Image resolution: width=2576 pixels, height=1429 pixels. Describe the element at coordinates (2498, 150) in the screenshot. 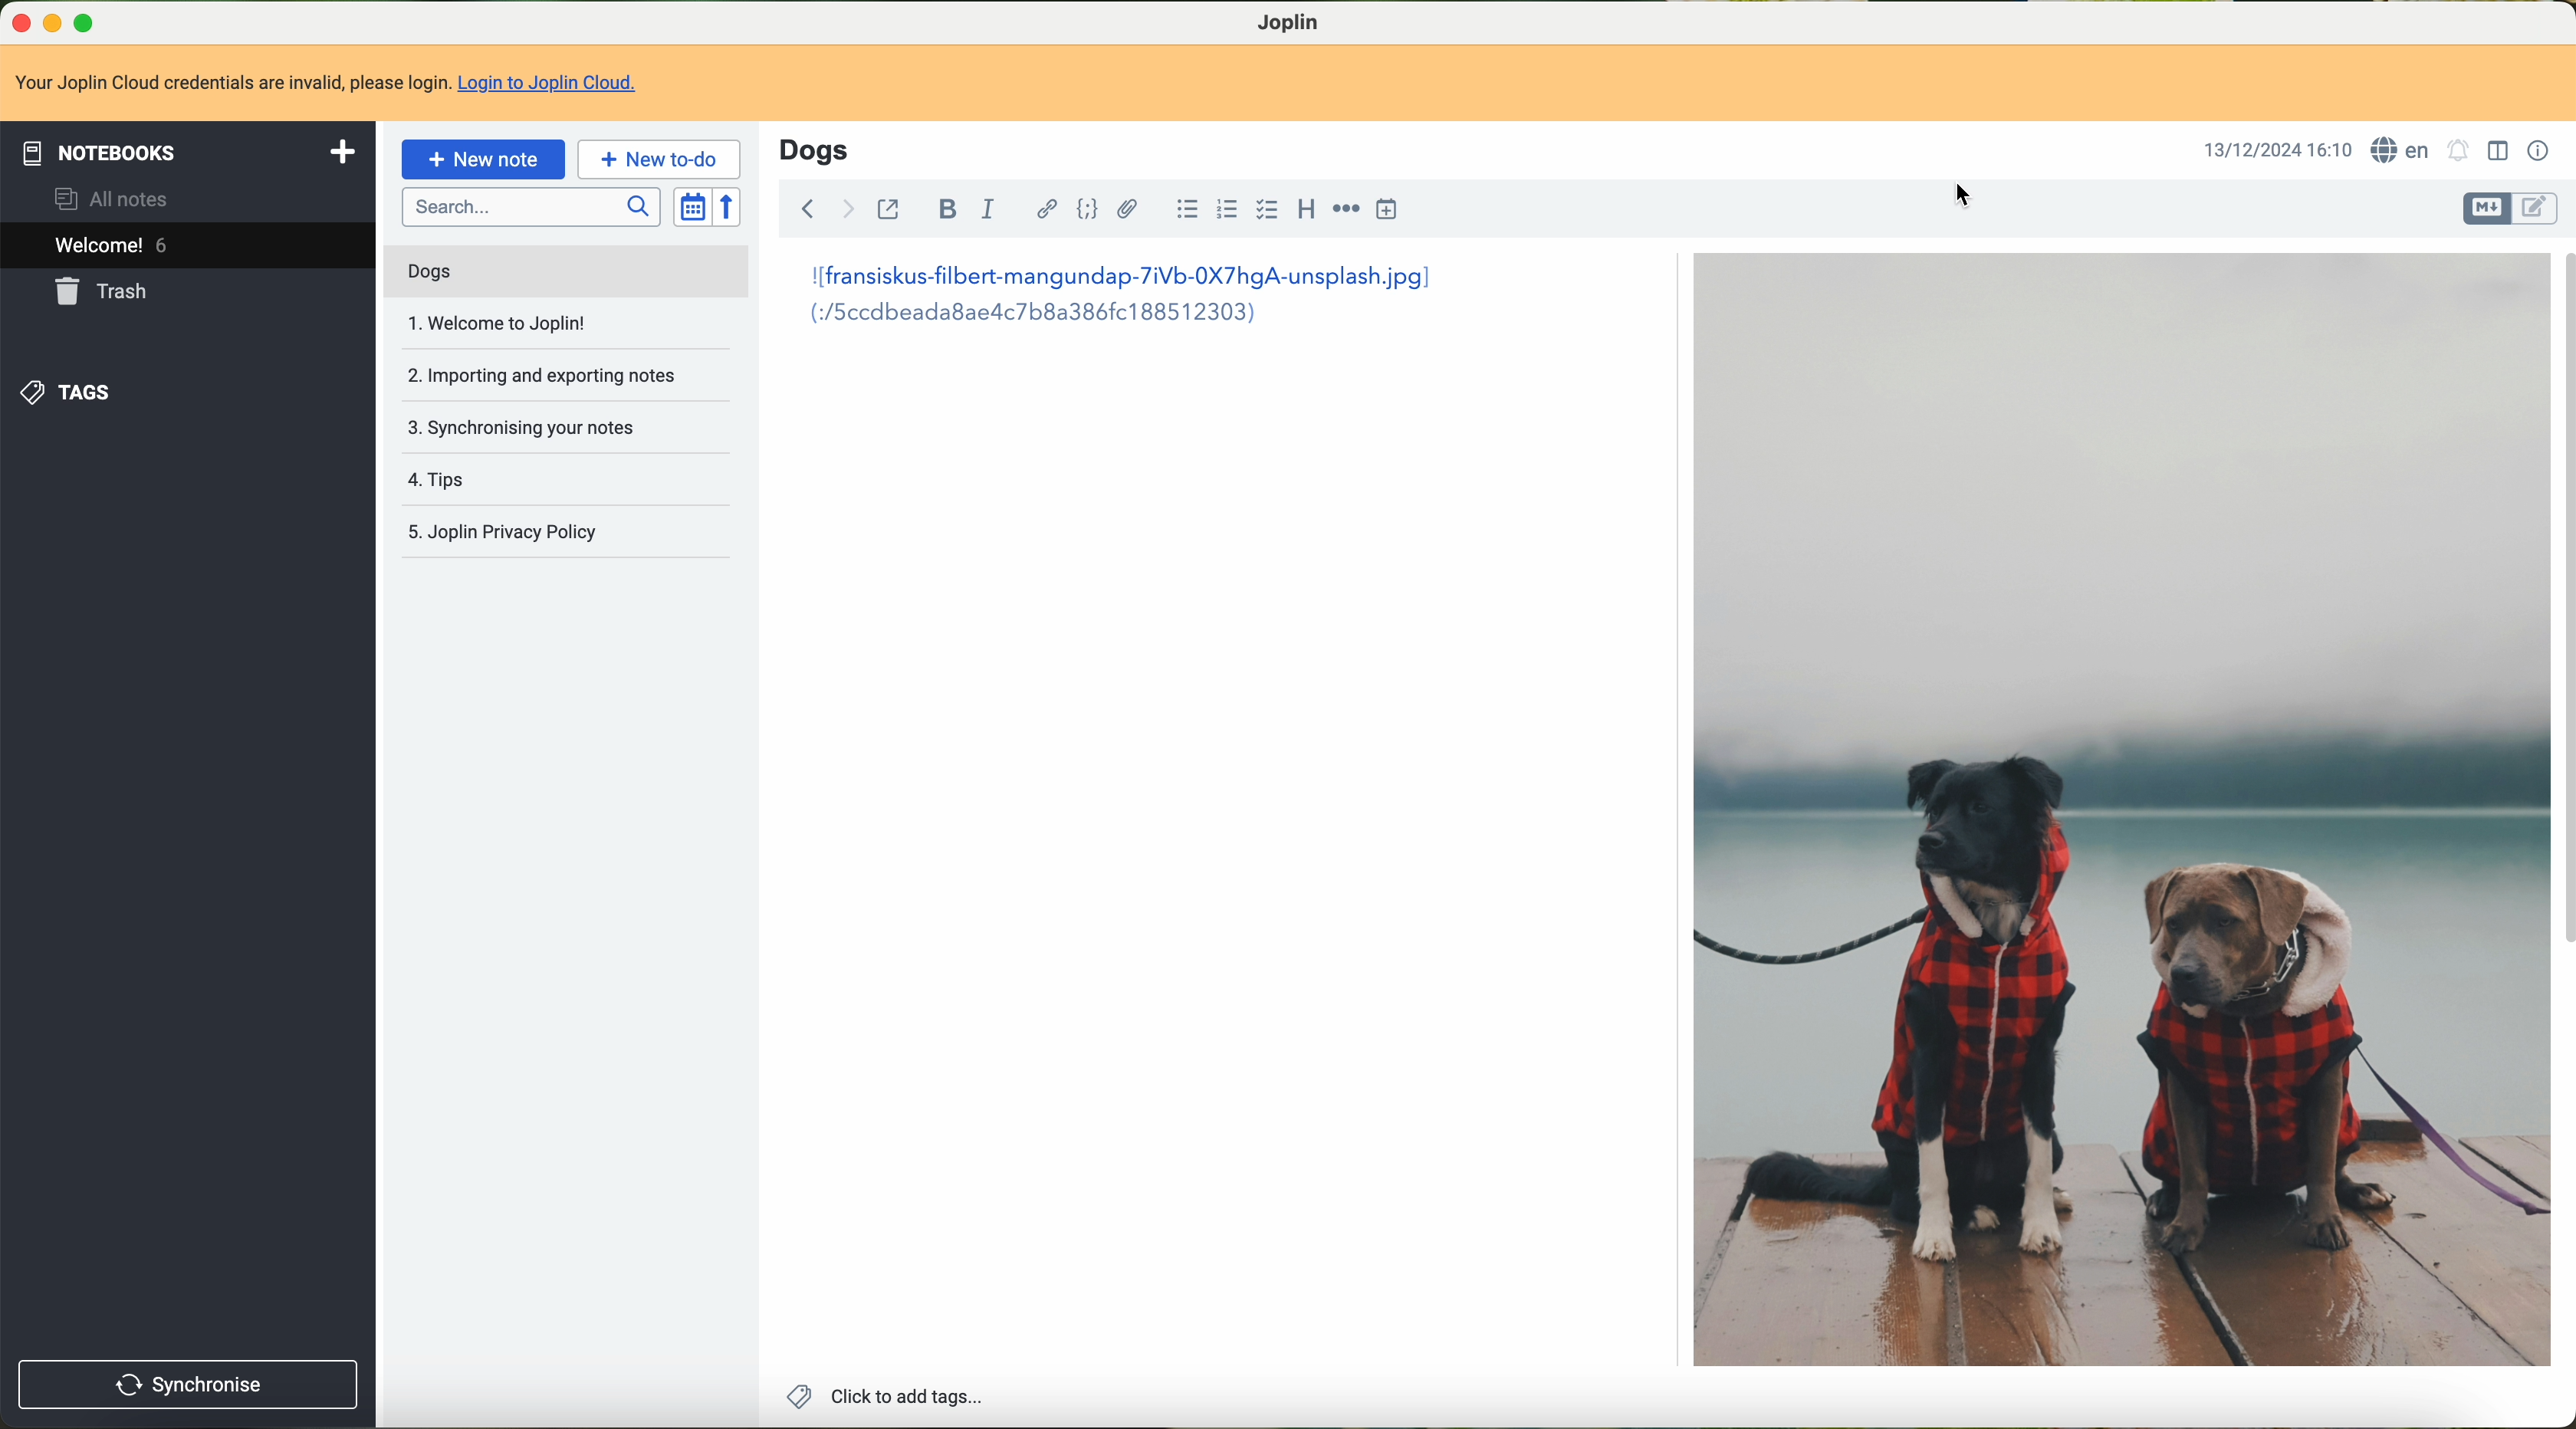

I see `toggle editor layout` at that location.